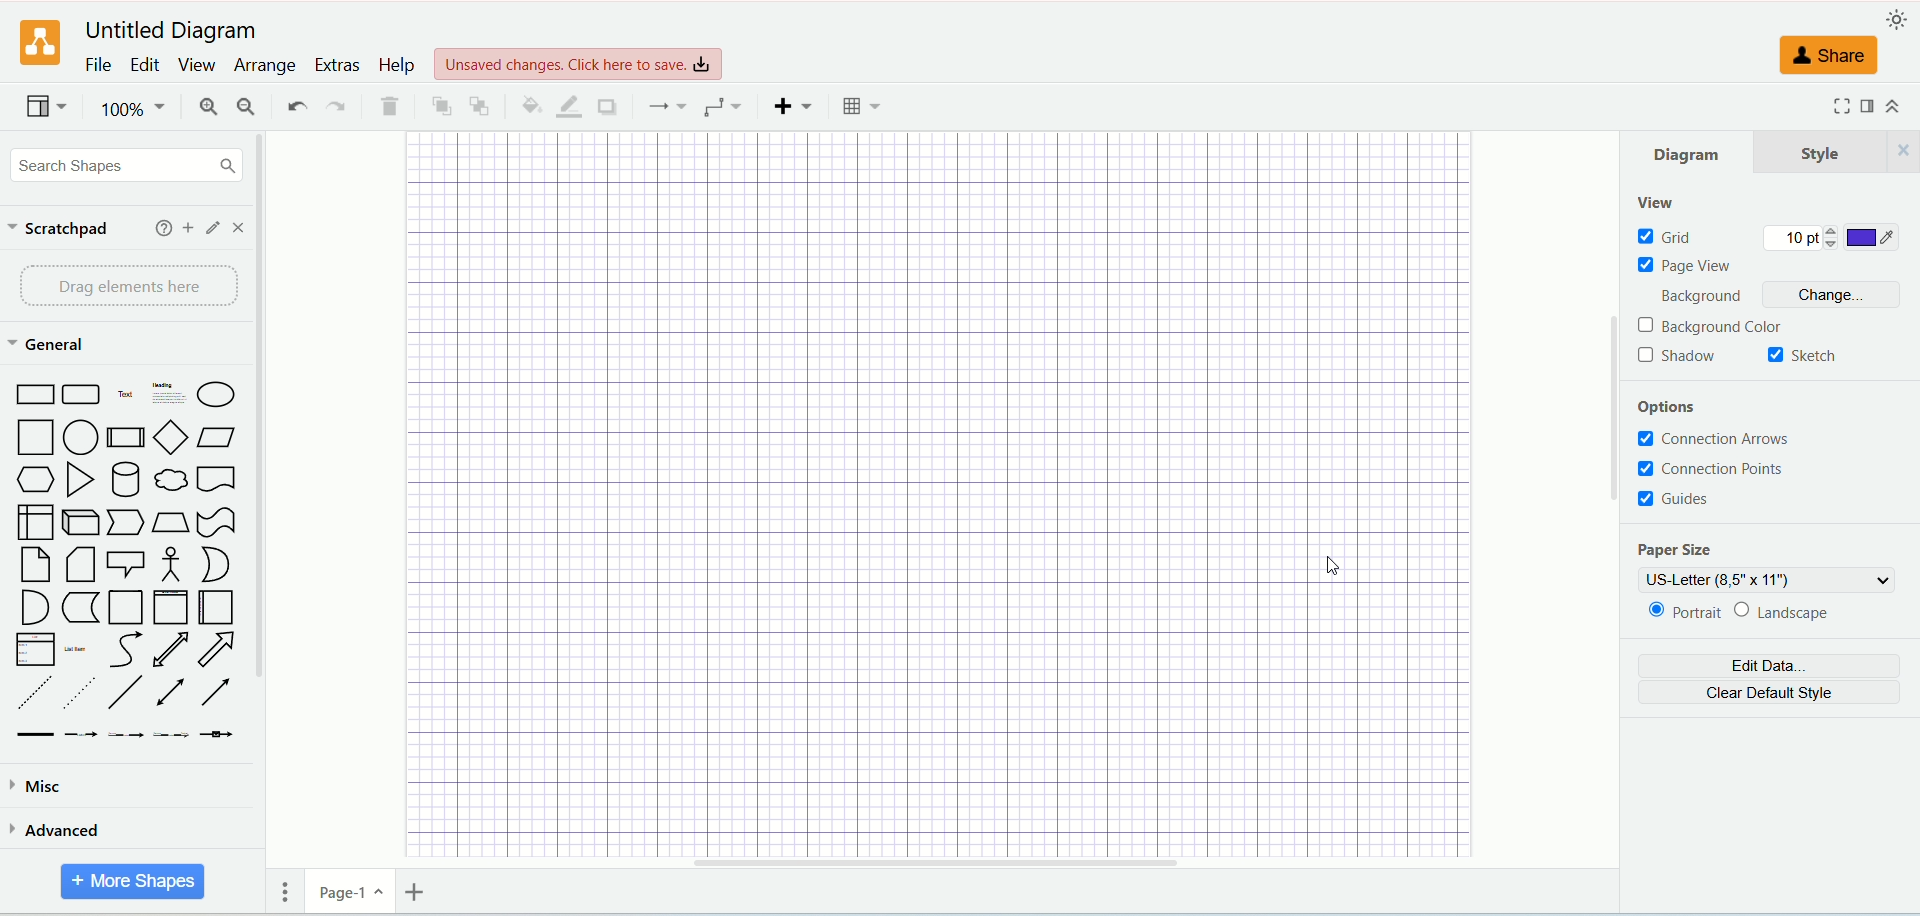 This screenshot has width=1920, height=916. What do you see at coordinates (243, 109) in the screenshot?
I see `zoom out` at bounding box center [243, 109].